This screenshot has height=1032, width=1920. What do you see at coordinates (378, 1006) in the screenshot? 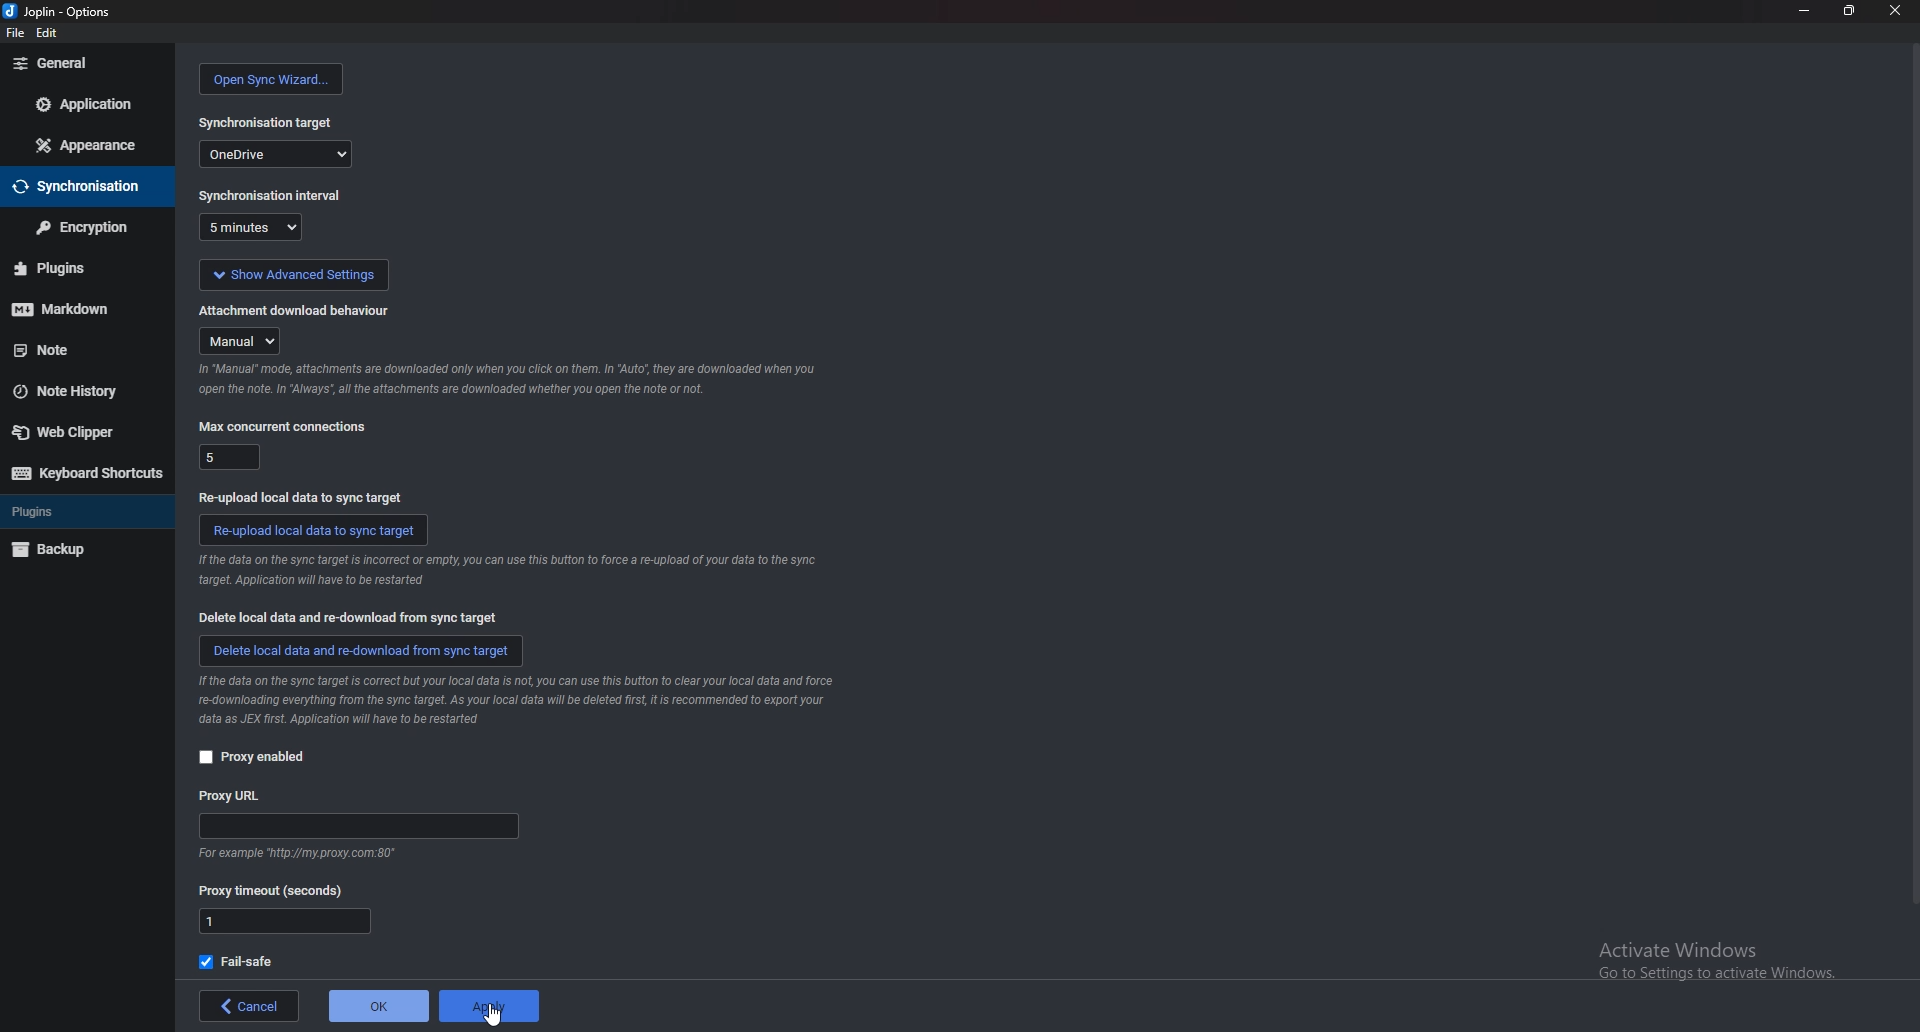
I see `ok` at bounding box center [378, 1006].